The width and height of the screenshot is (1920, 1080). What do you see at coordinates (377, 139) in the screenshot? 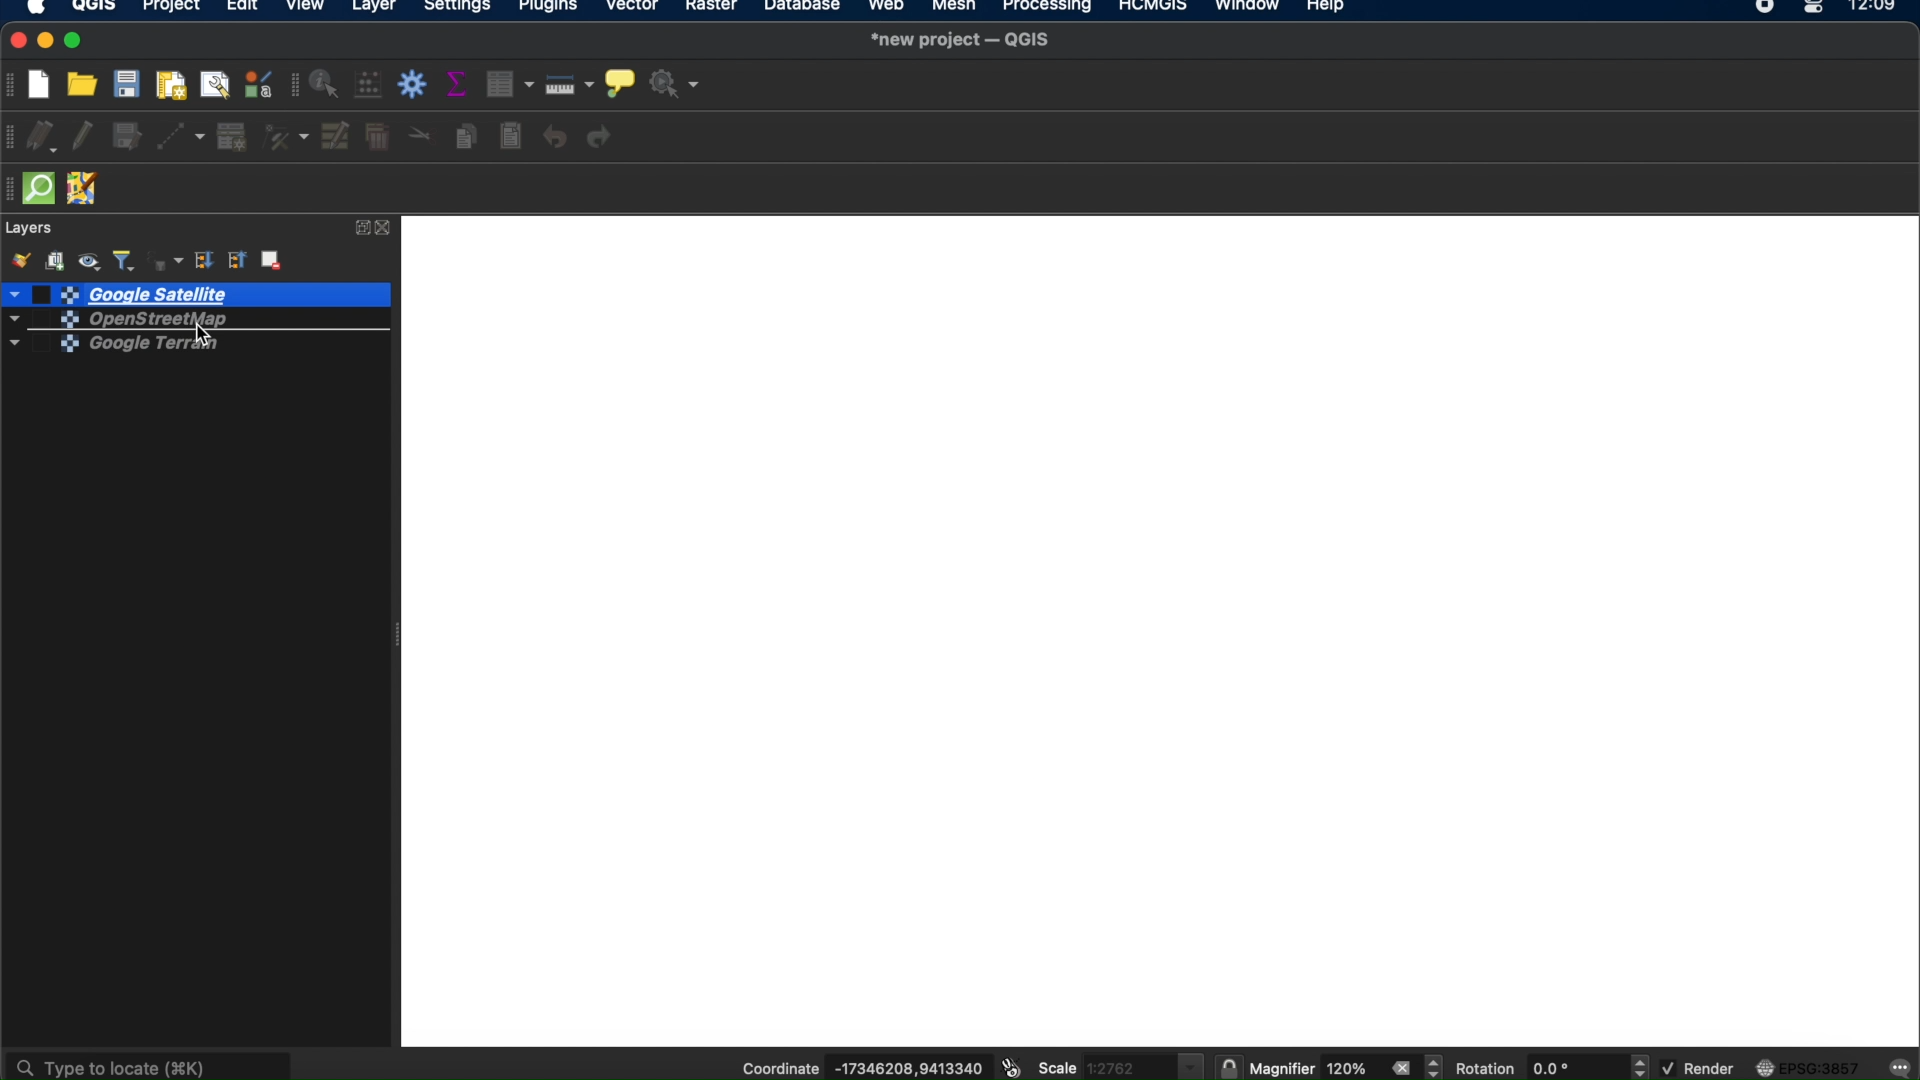
I see `delete selected` at bounding box center [377, 139].